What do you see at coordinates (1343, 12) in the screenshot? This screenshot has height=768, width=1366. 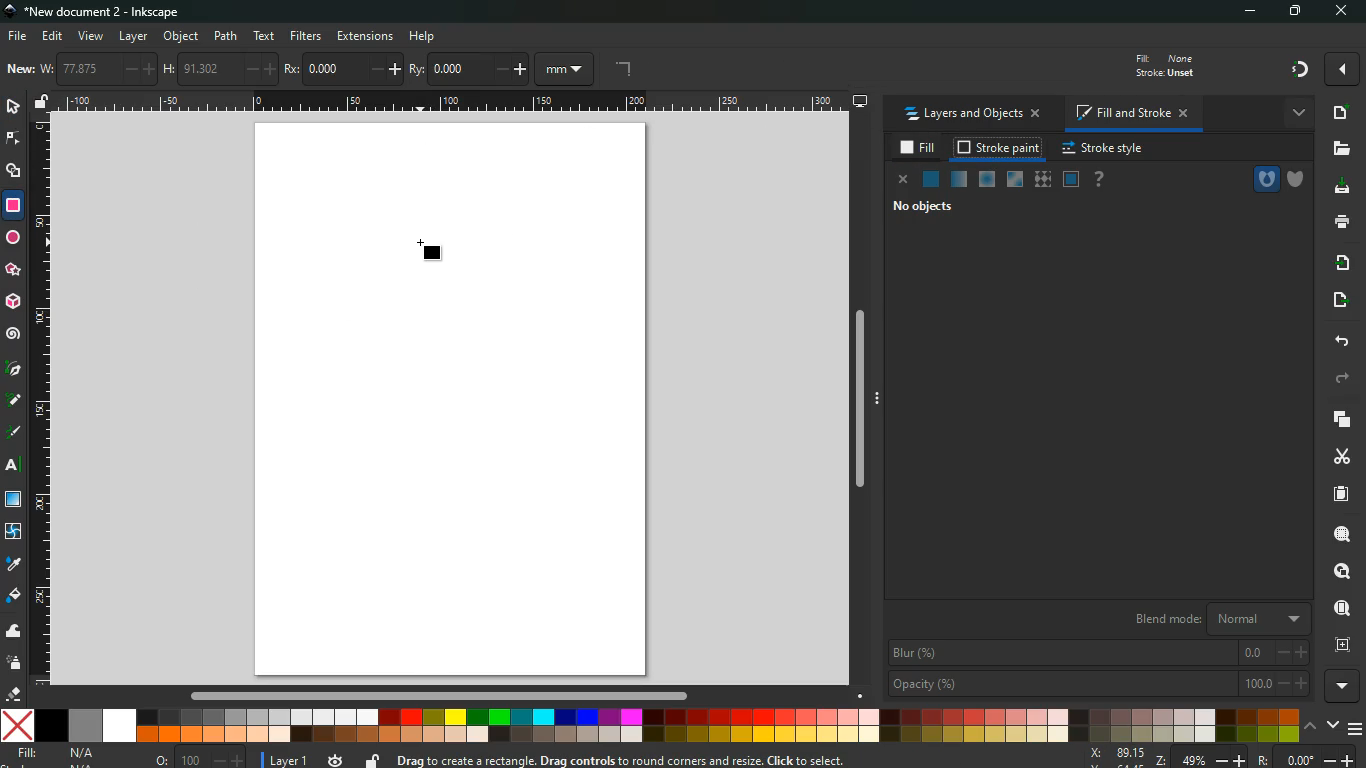 I see `close` at bounding box center [1343, 12].